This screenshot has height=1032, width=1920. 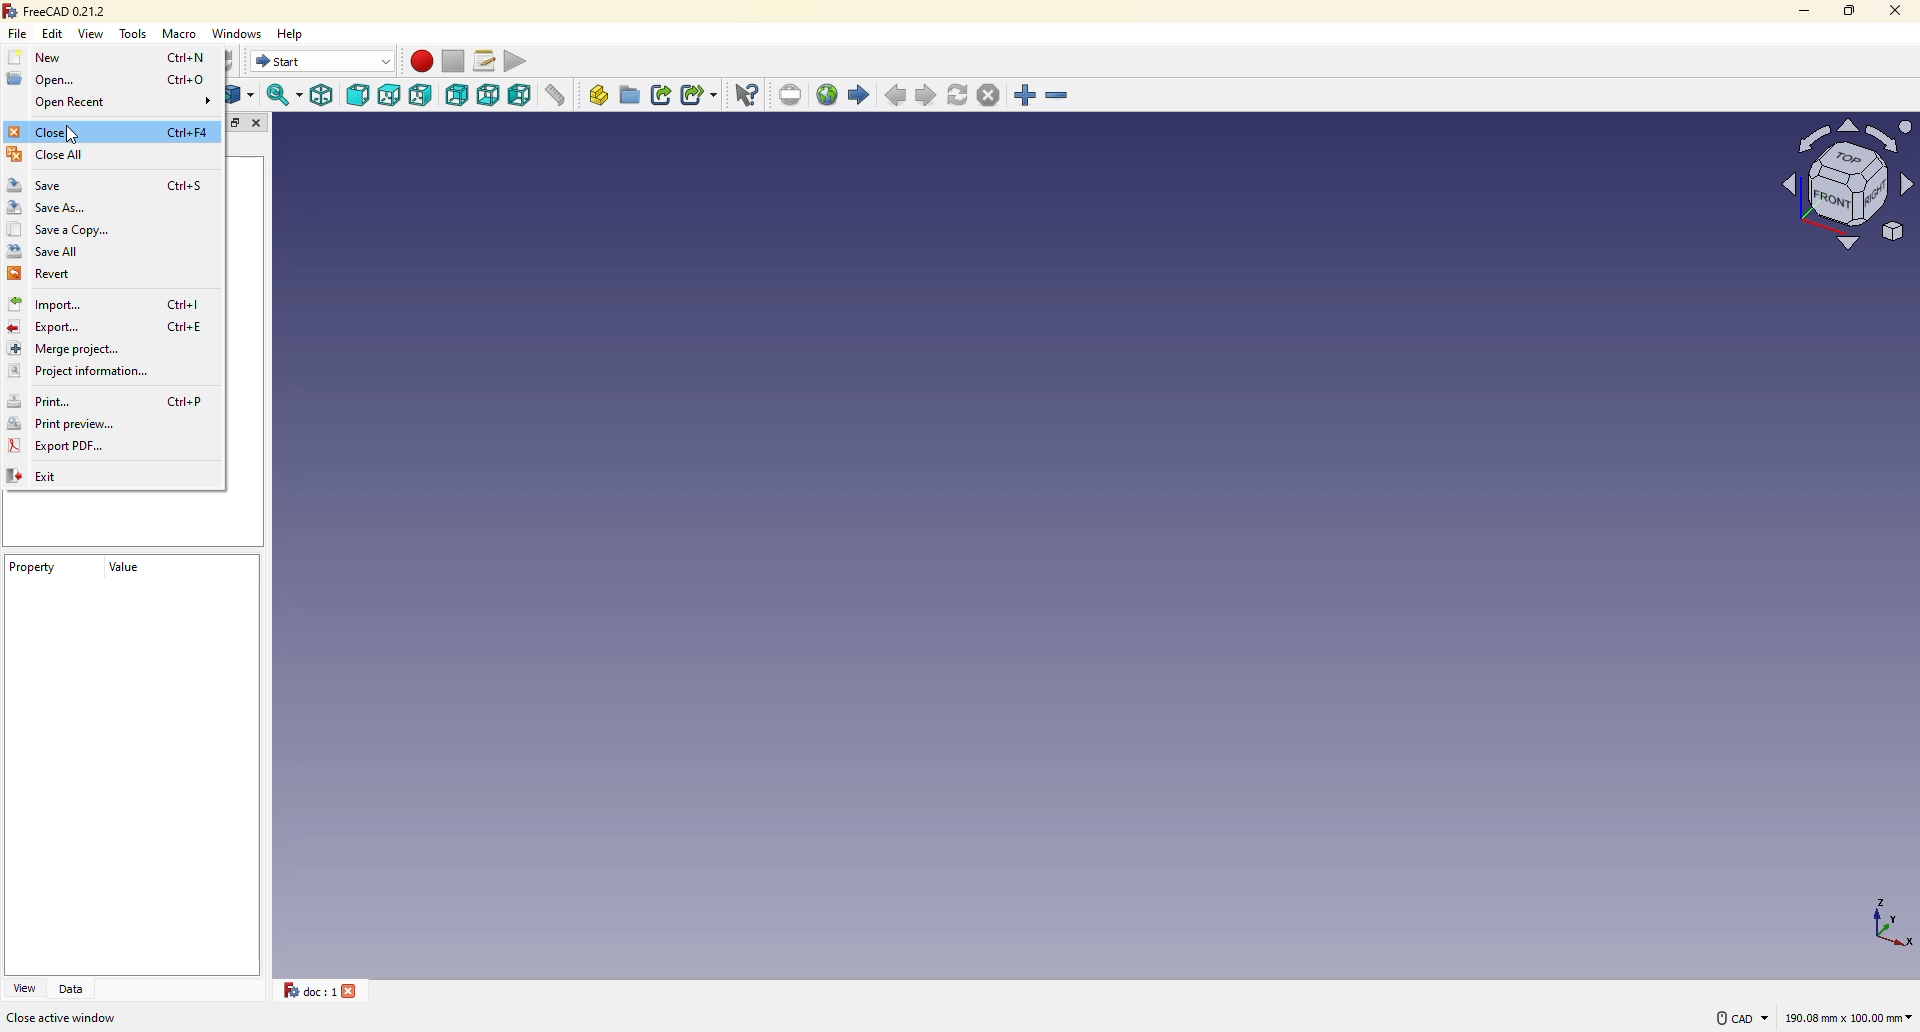 What do you see at coordinates (41, 478) in the screenshot?
I see `exit` at bounding box center [41, 478].